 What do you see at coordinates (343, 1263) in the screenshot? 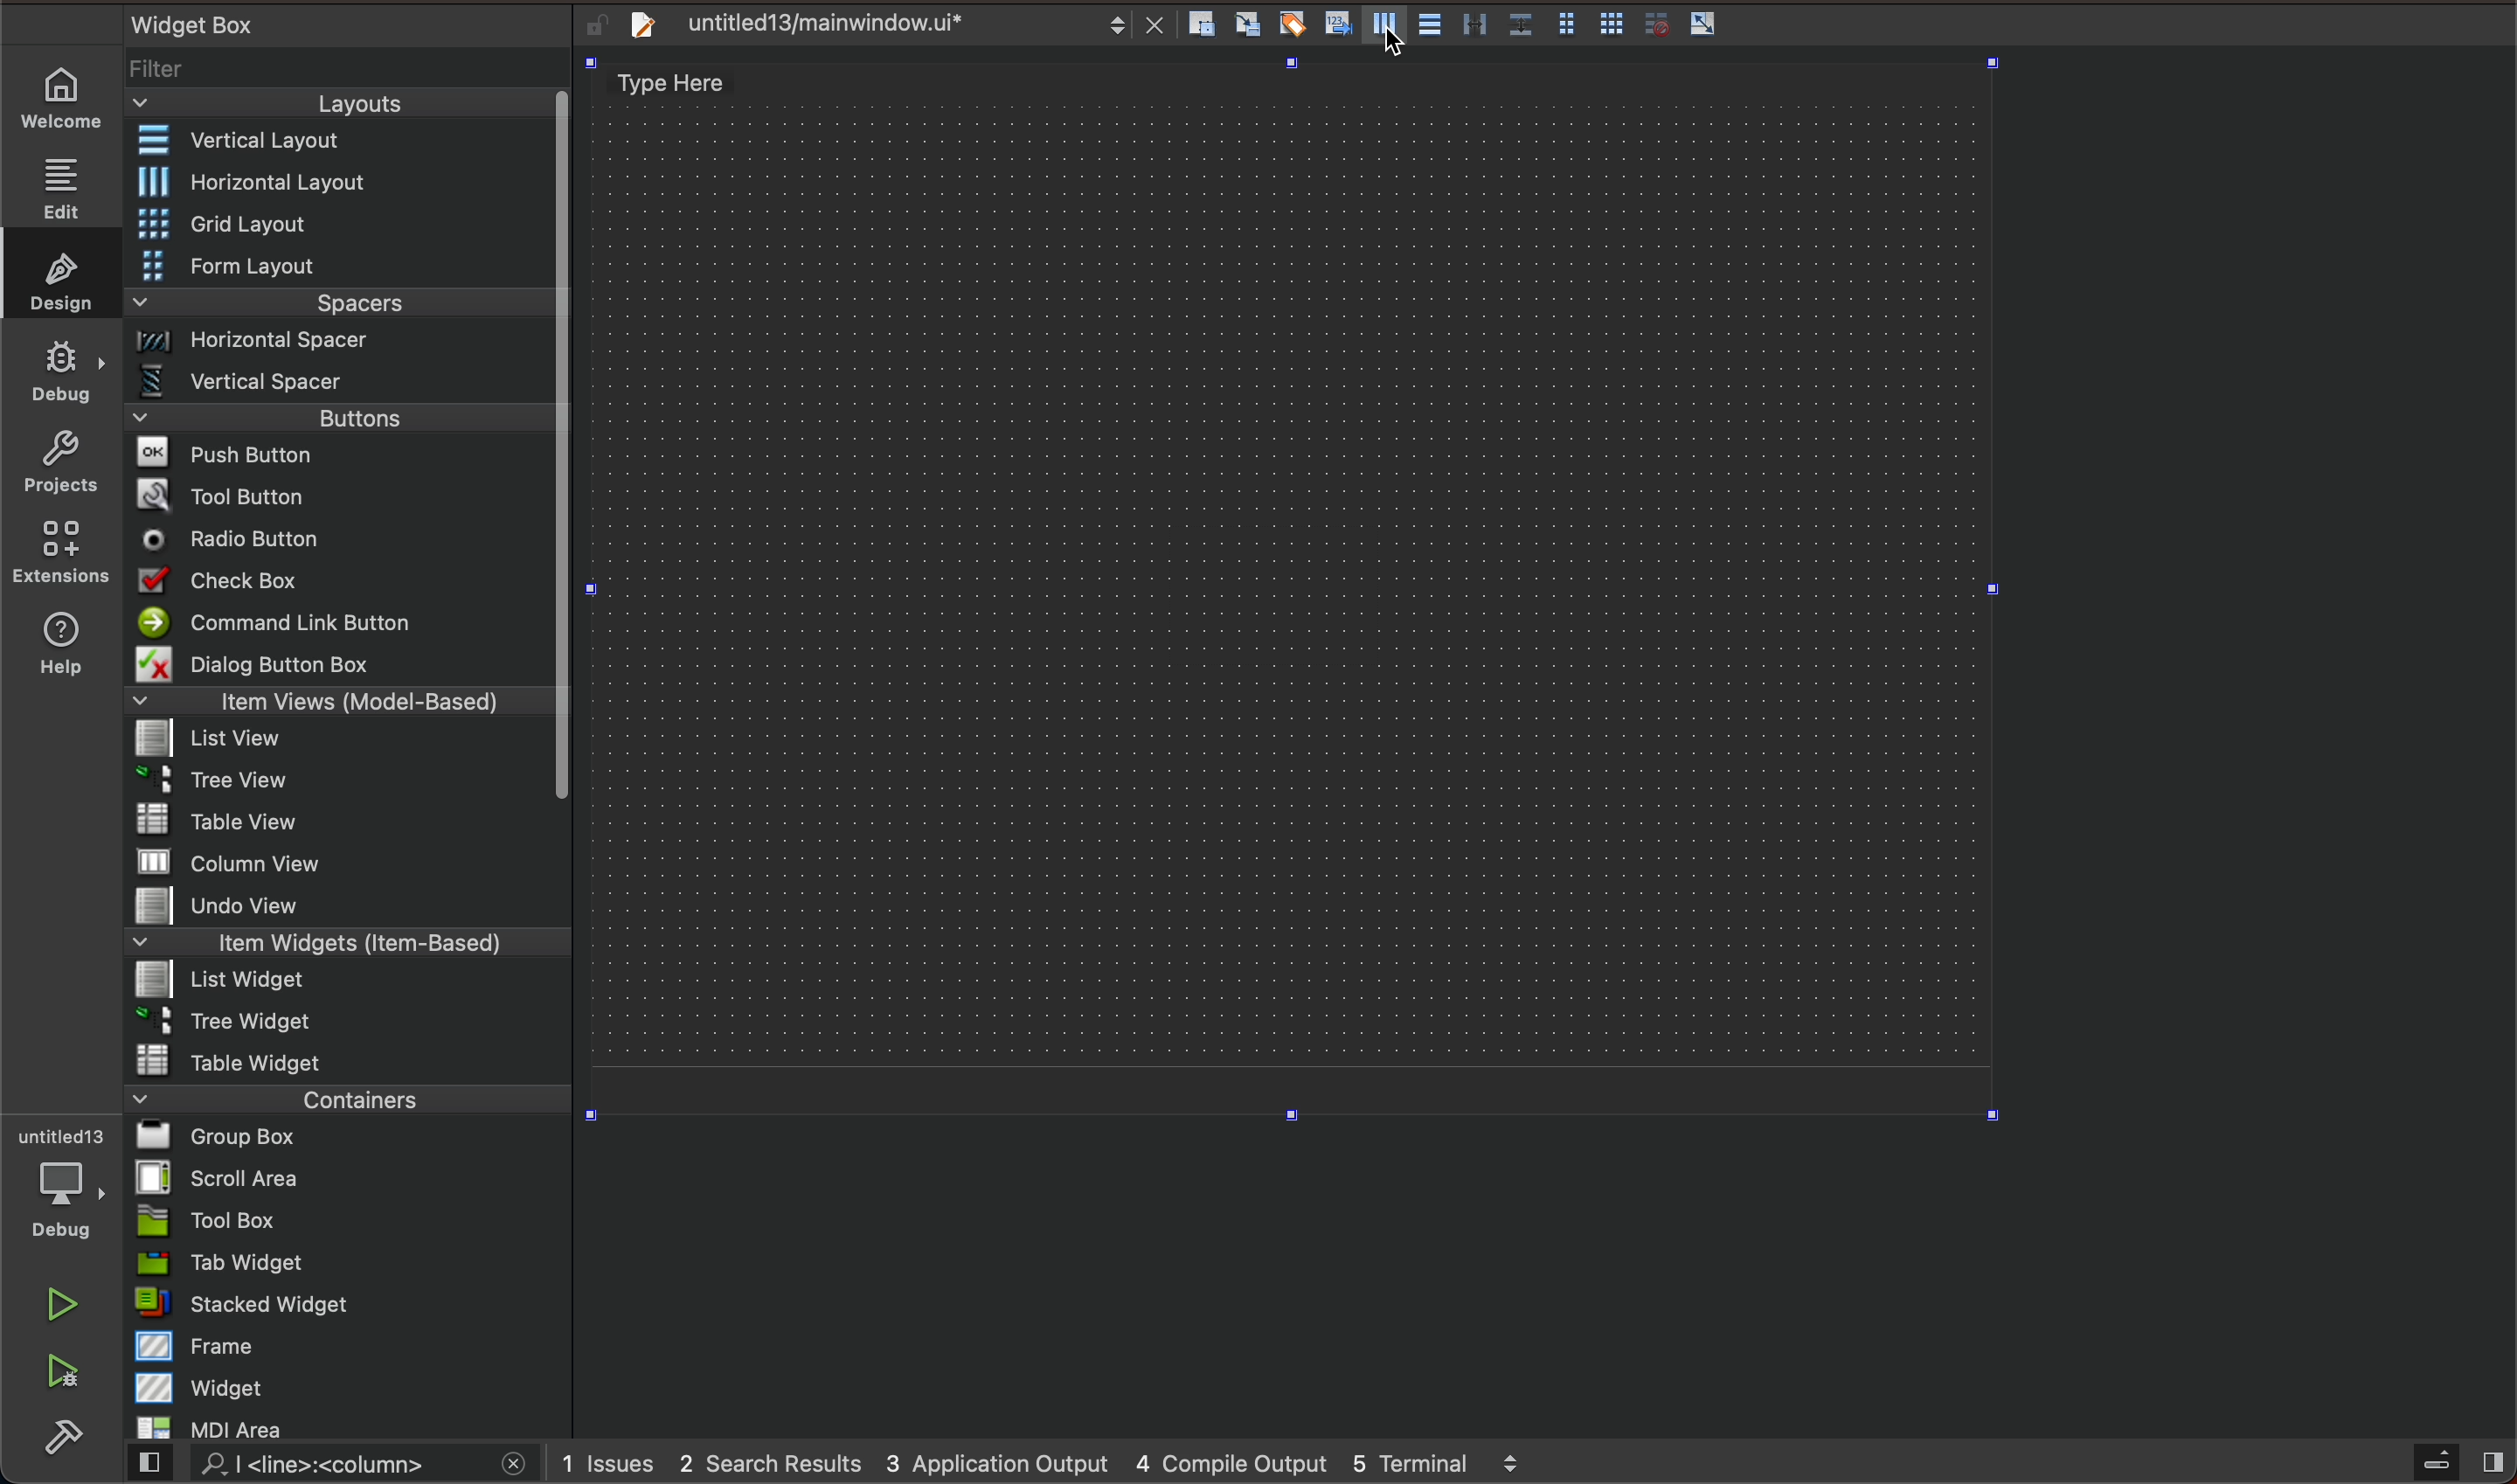
I see `tab widget` at bounding box center [343, 1263].